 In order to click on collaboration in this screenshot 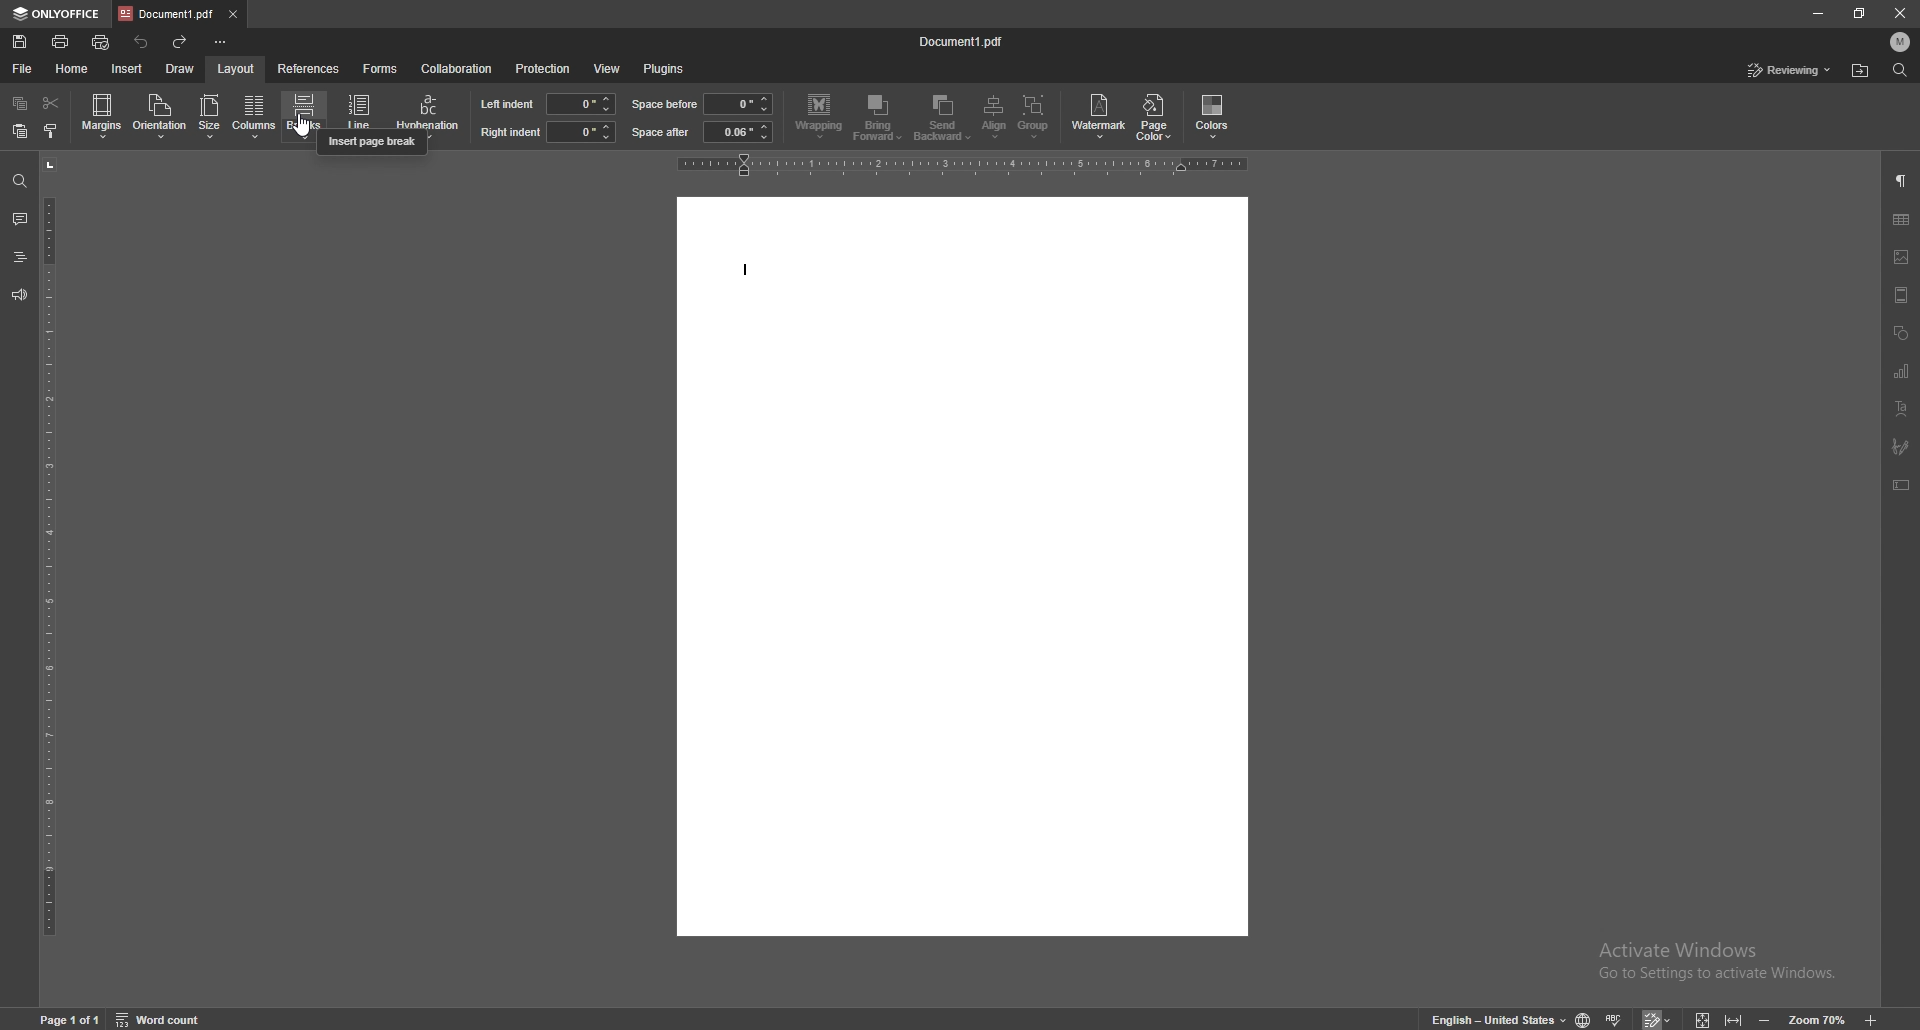, I will do `click(458, 68)`.